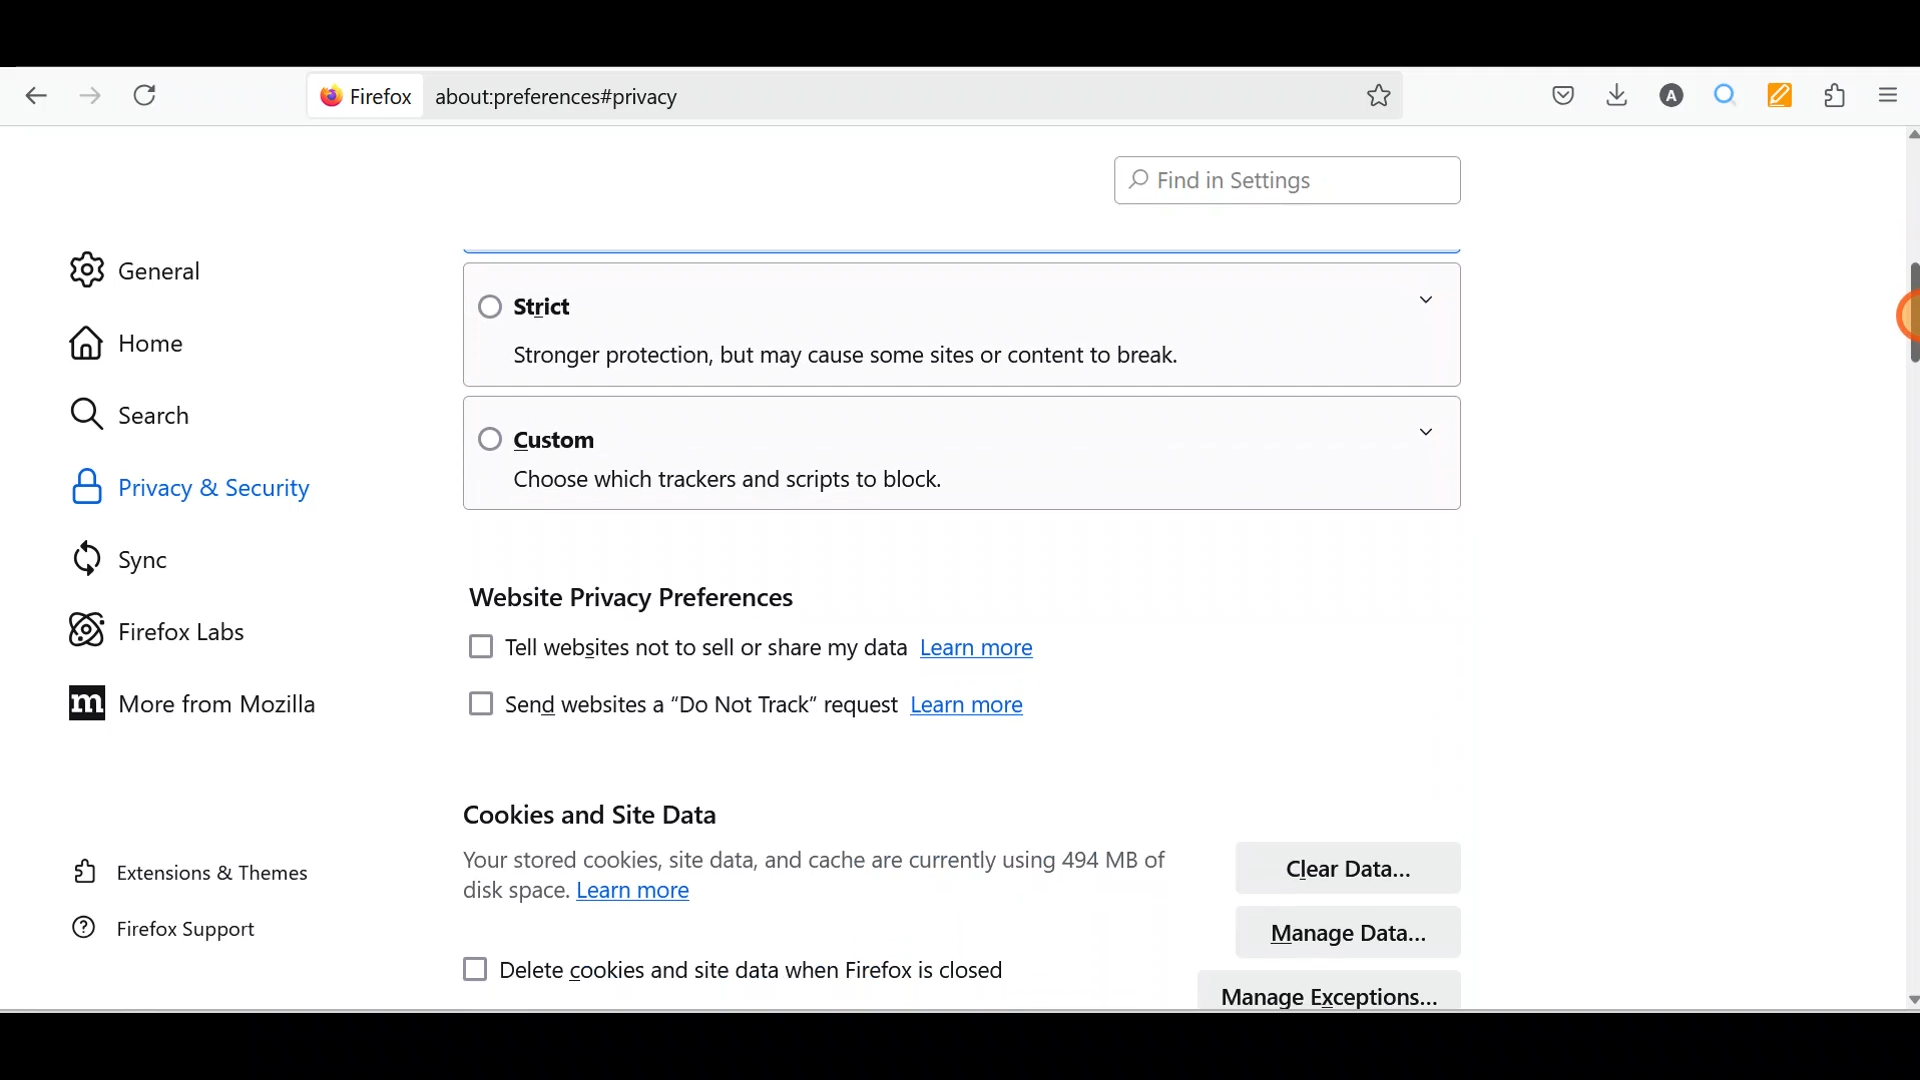 The height and width of the screenshot is (1080, 1920). I want to click on cursor, so click(1908, 316).